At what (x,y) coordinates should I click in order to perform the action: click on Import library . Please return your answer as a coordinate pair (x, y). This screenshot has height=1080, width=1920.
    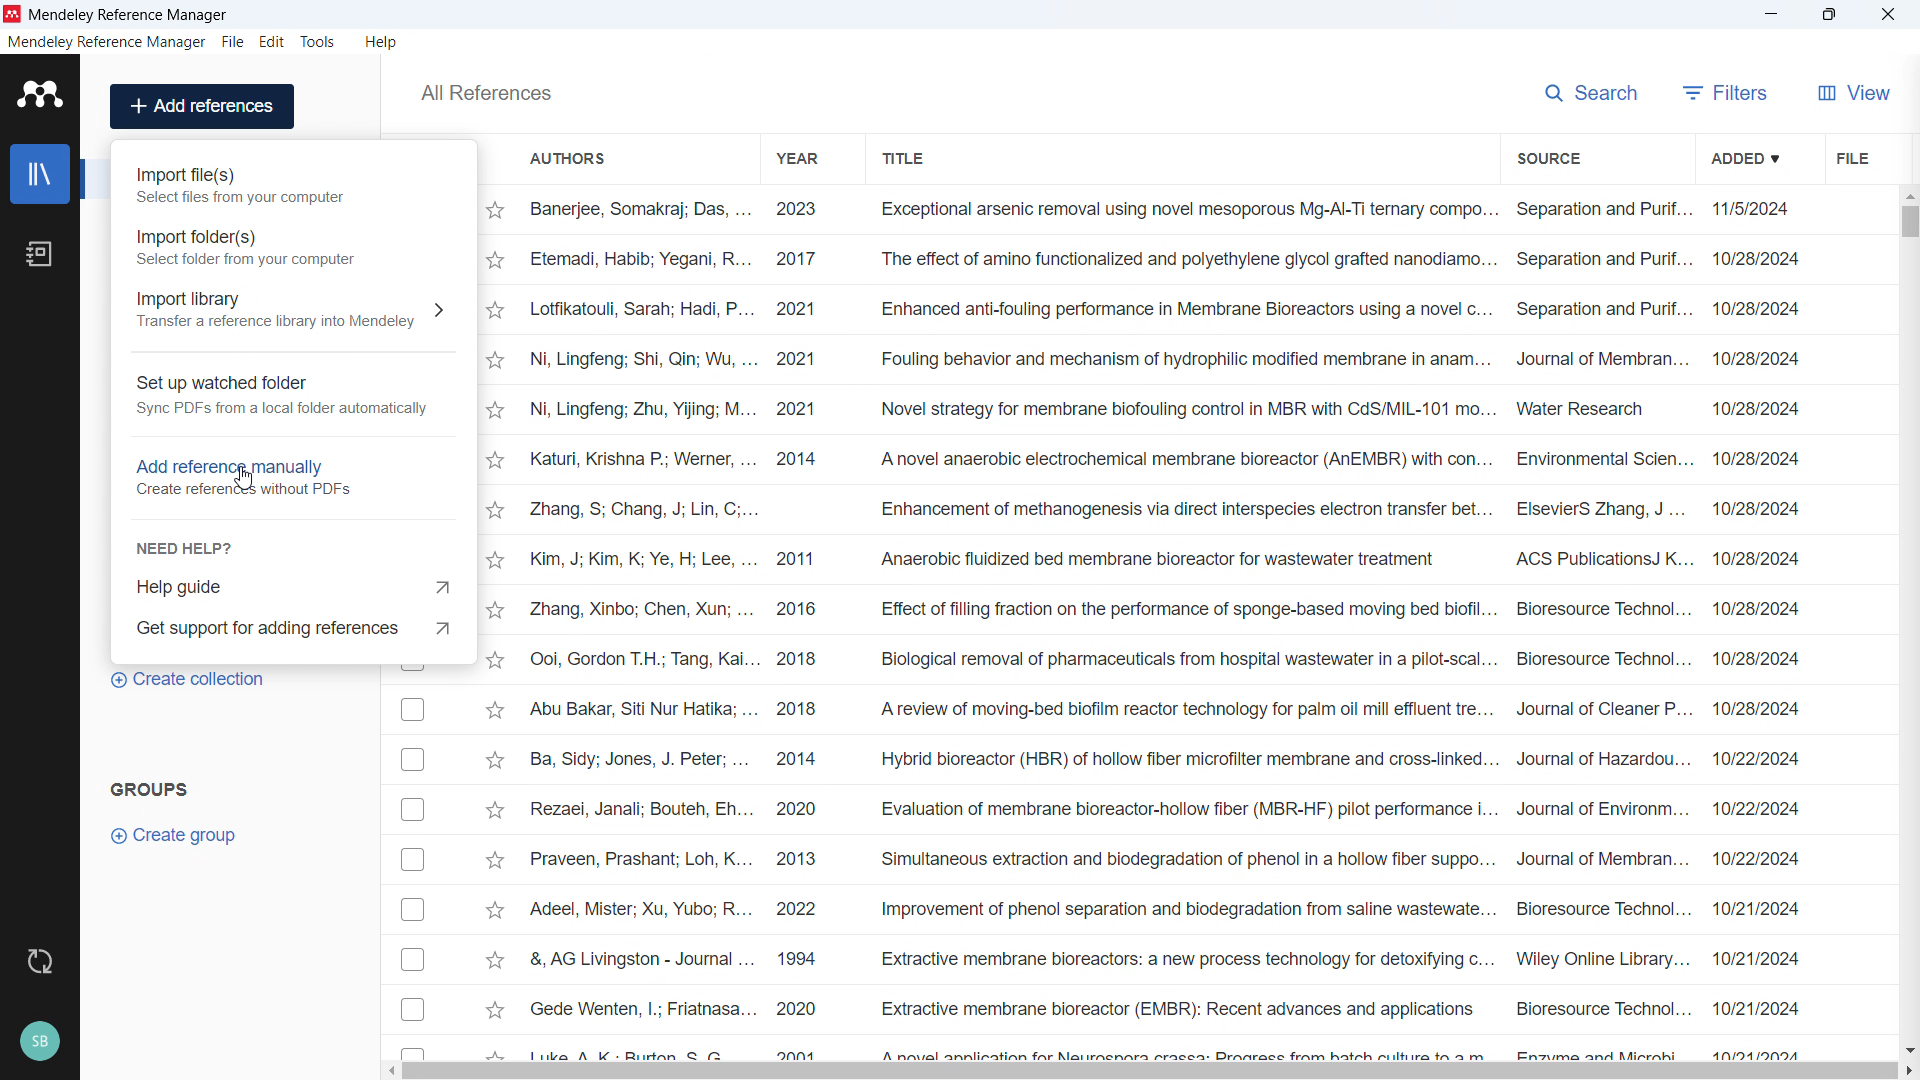
    Looking at the image, I should click on (293, 308).